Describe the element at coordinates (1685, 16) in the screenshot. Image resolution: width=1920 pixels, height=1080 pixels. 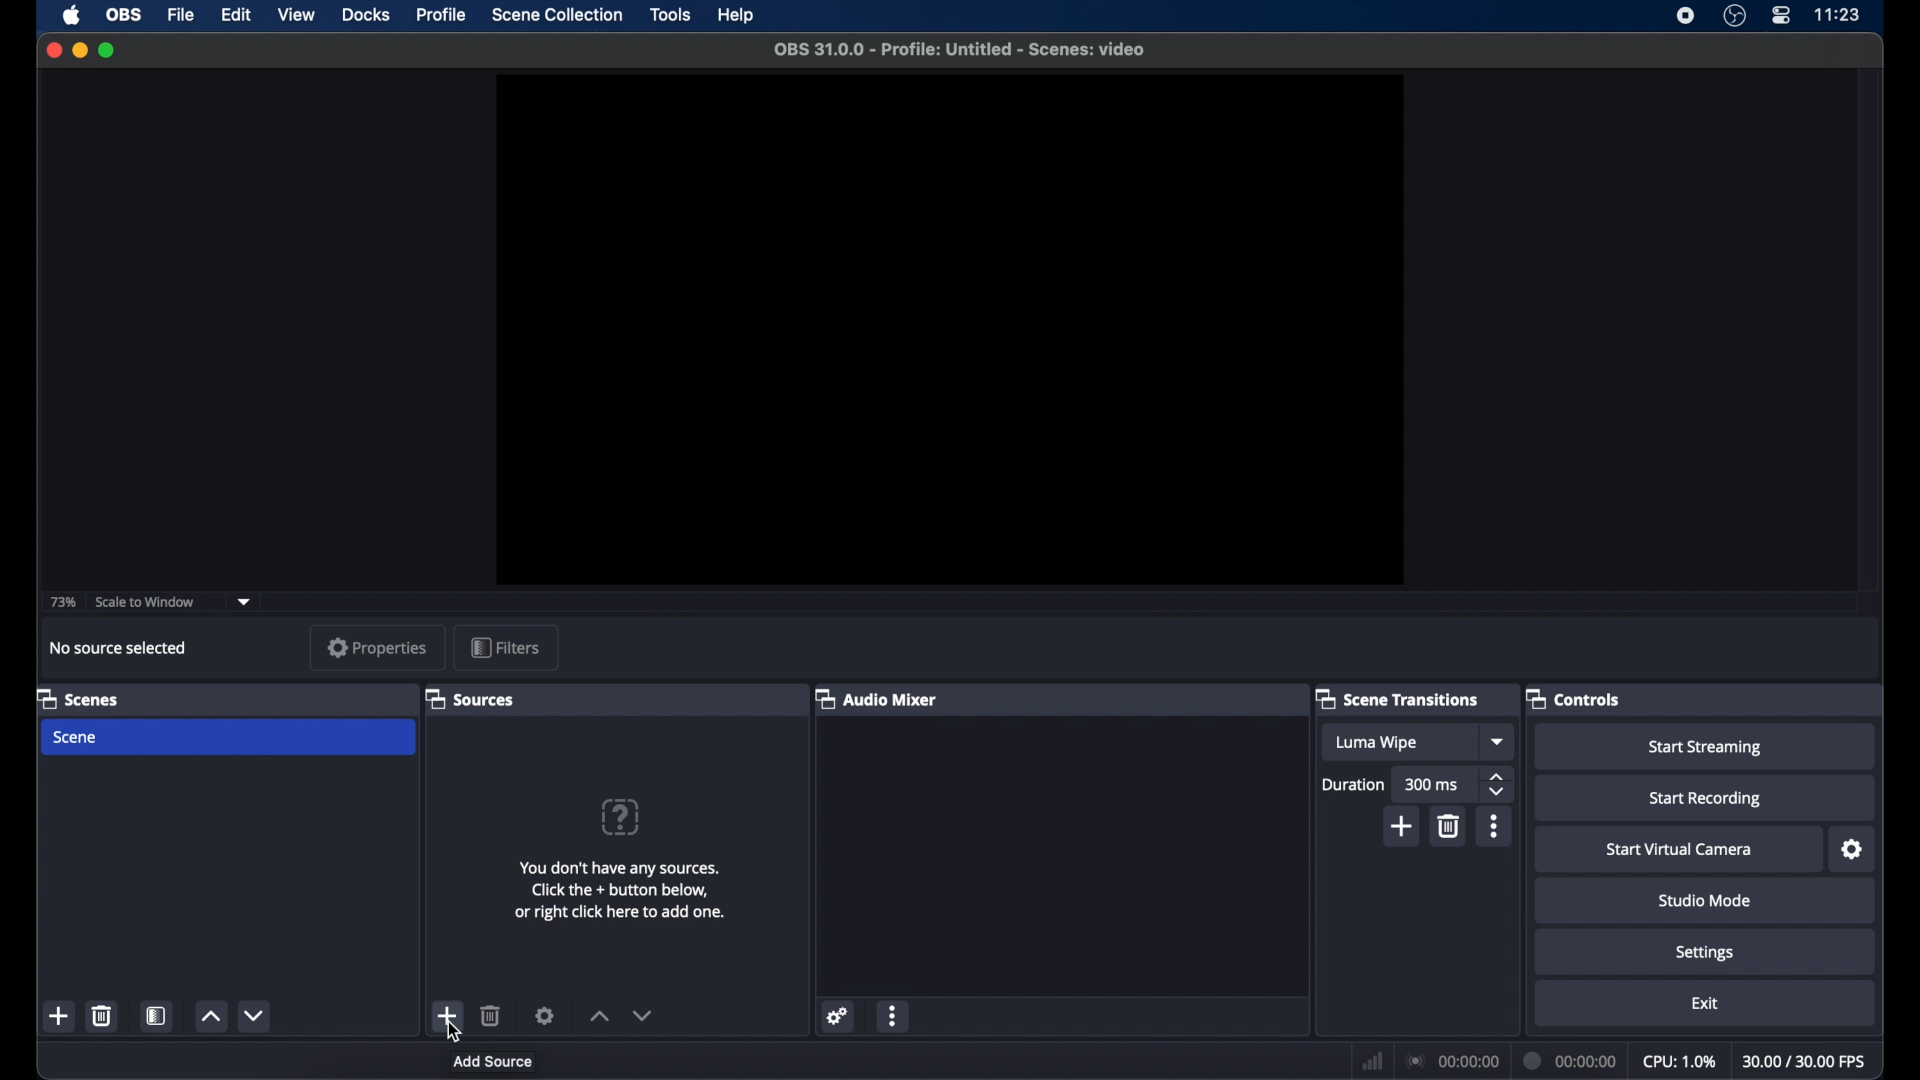
I see `screen recorder icon` at that location.